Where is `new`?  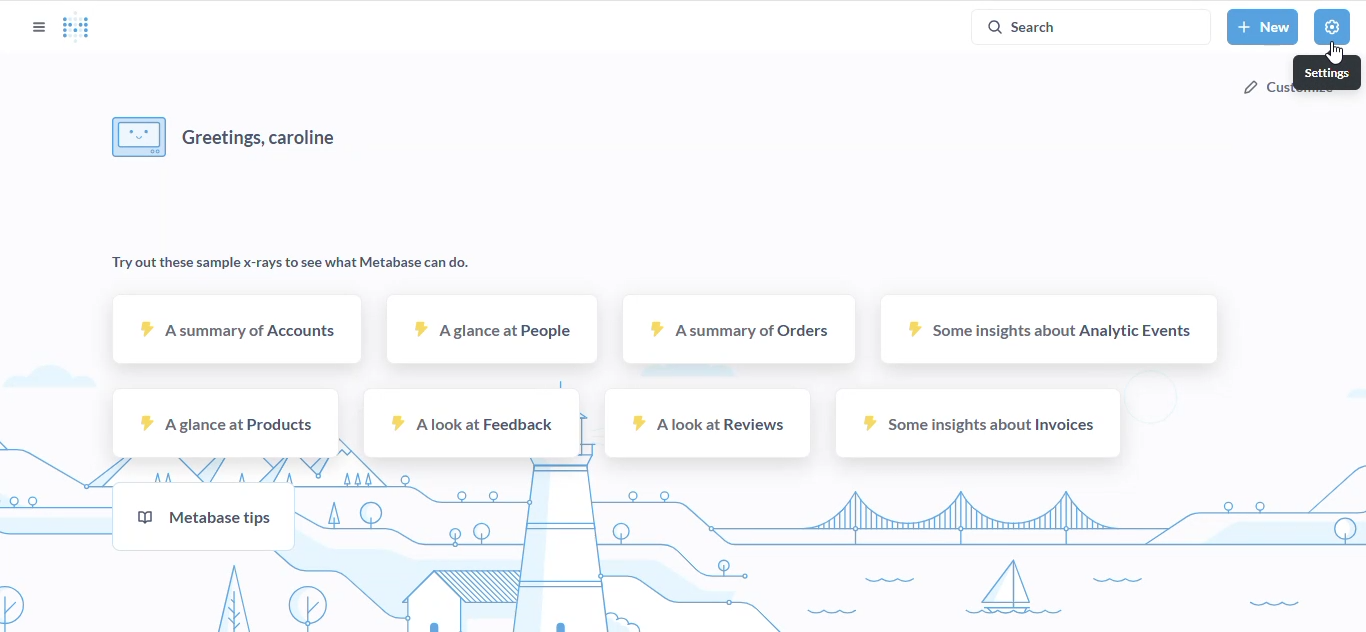 new is located at coordinates (1263, 26).